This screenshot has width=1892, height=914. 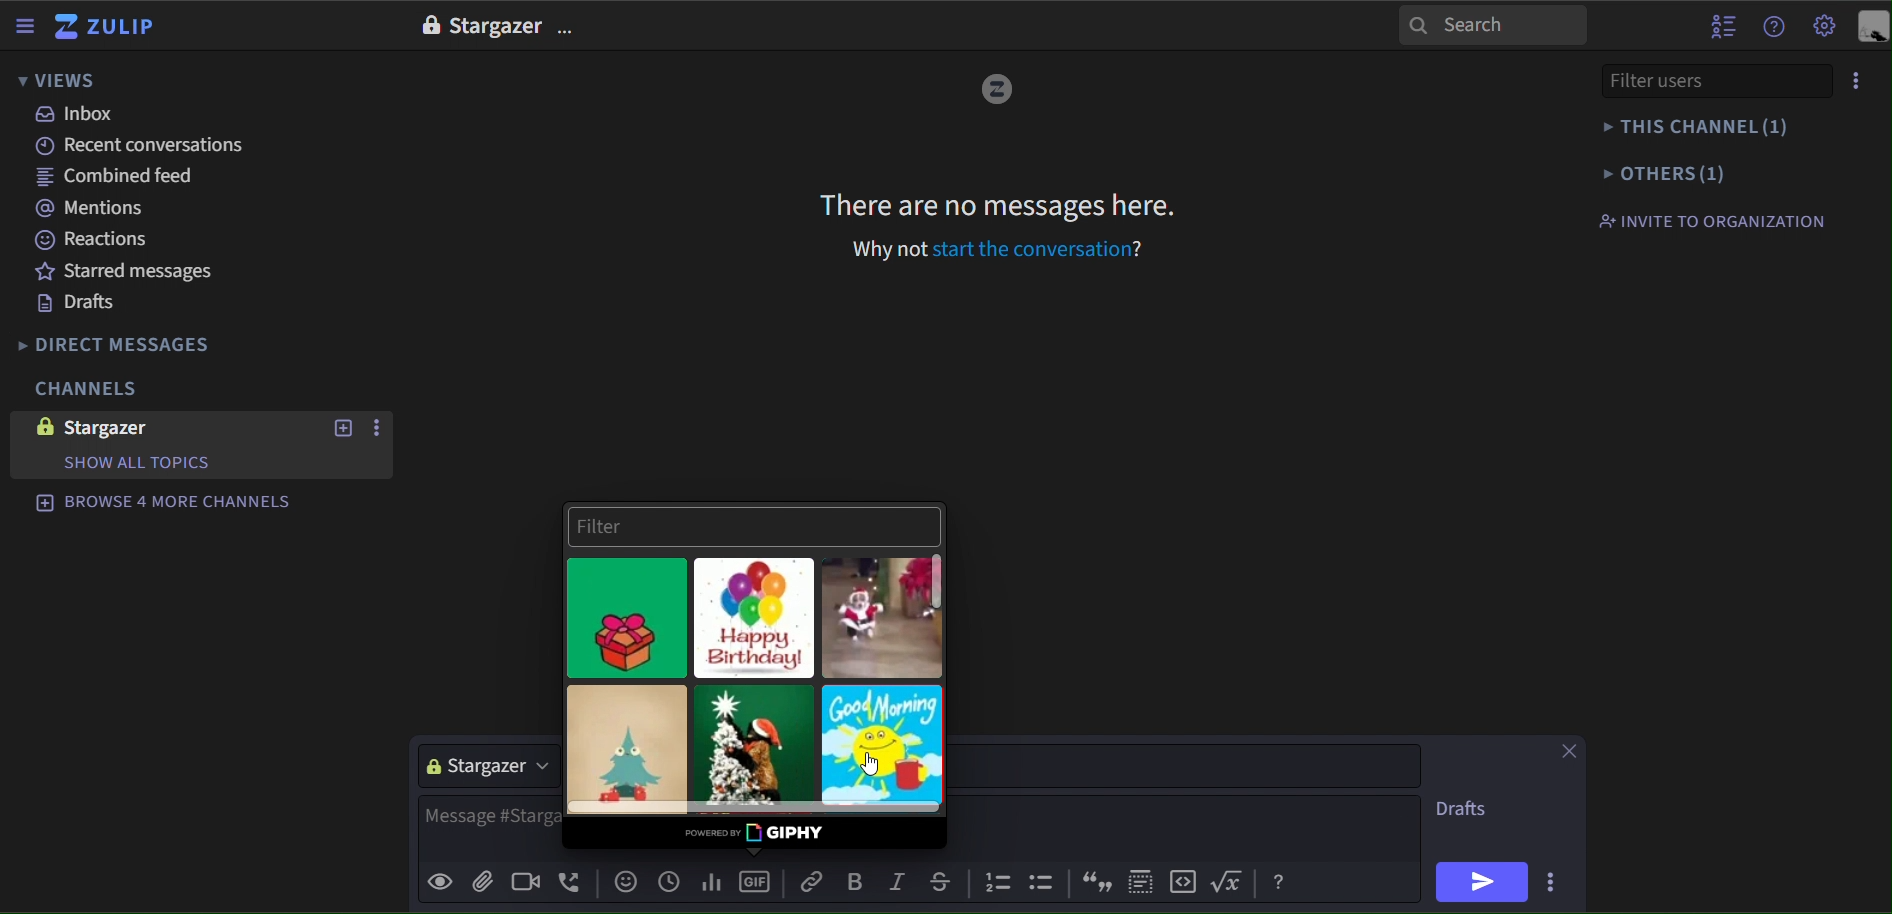 What do you see at coordinates (77, 114) in the screenshot?
I see `inbox` at bounding box center [77, 114].